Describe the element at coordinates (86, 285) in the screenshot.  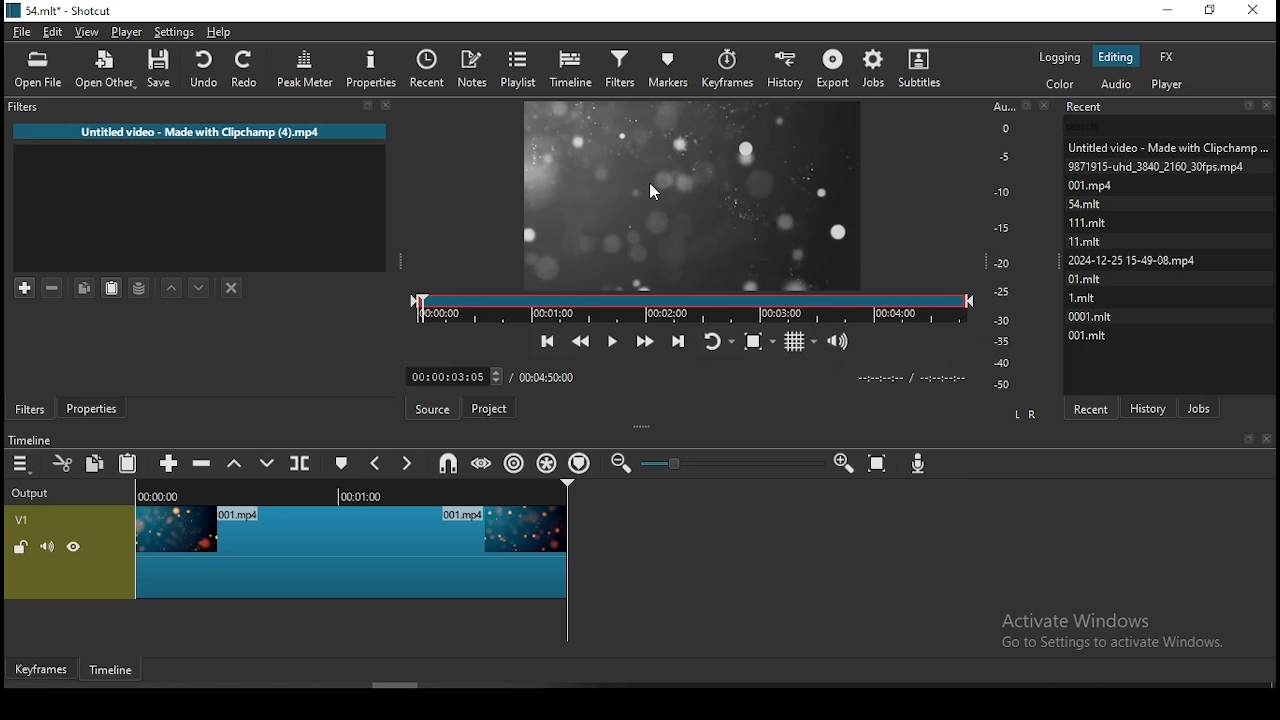
I see `copy` at that location.